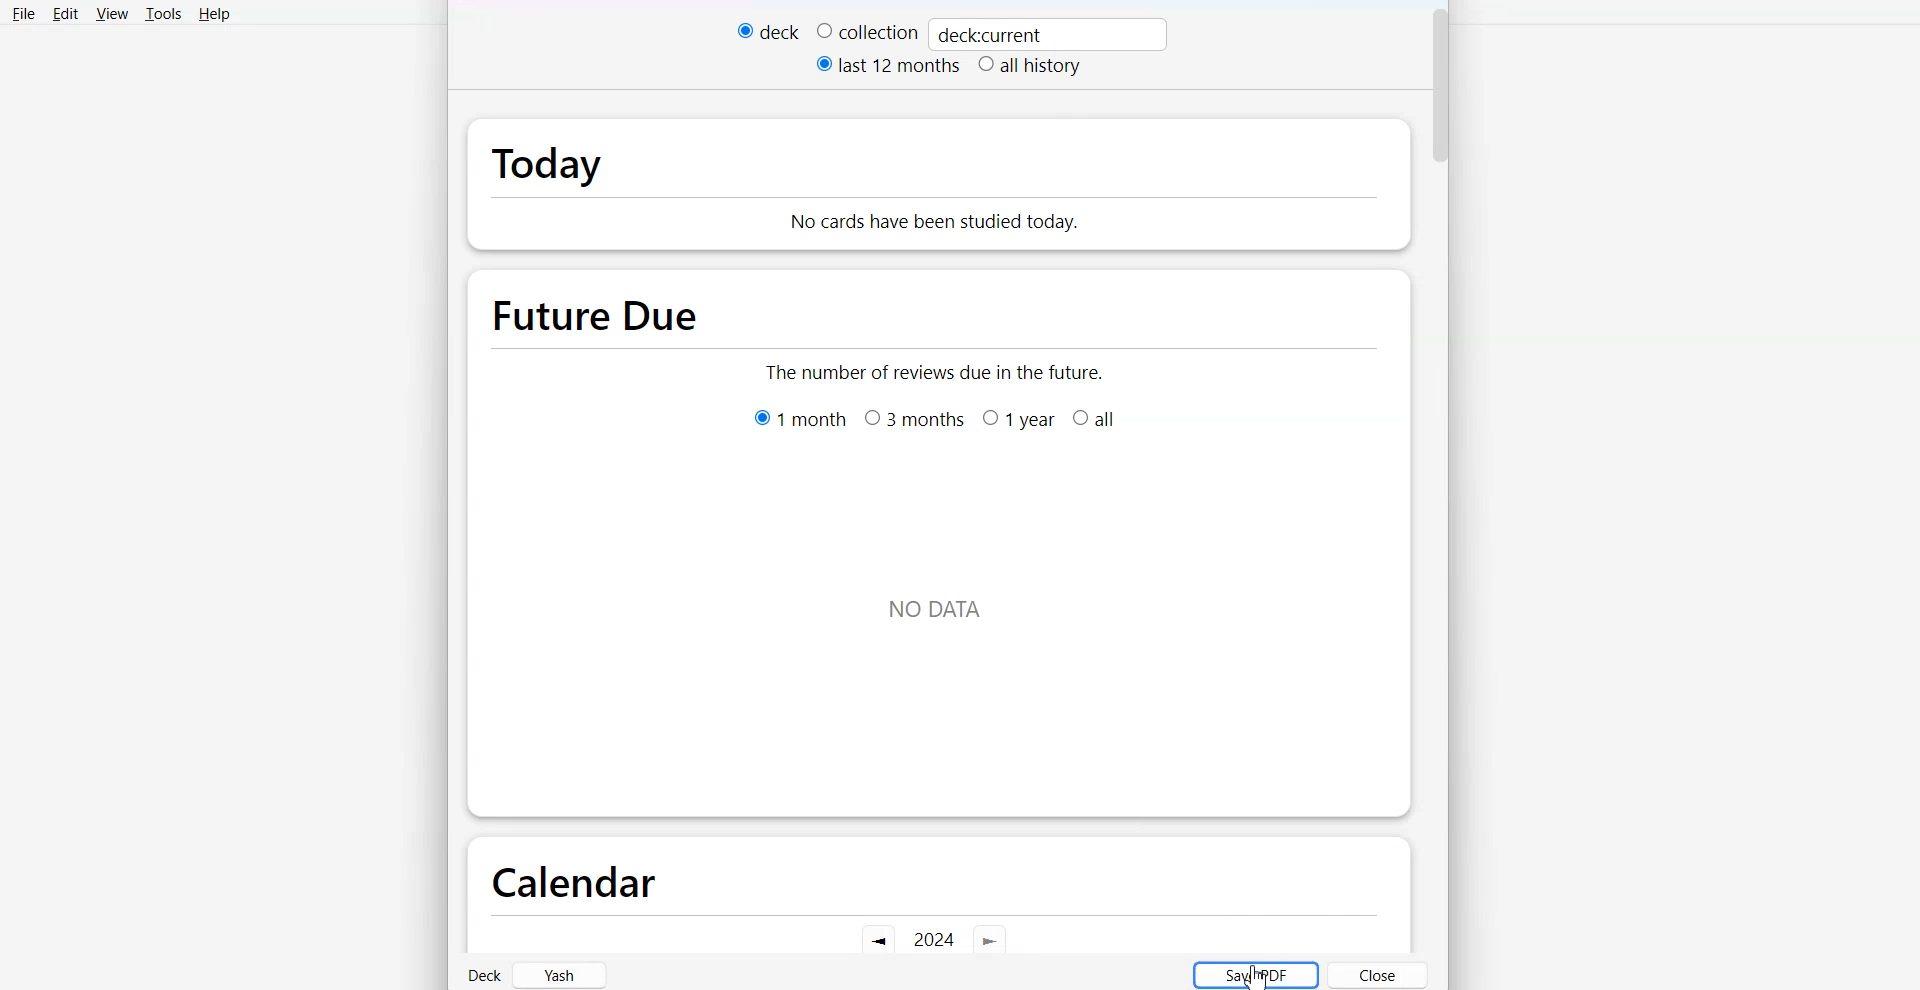  Describe the element at coordinates (1027, 211) in the screenshot. I see `No cards have been studied today.` at that location.